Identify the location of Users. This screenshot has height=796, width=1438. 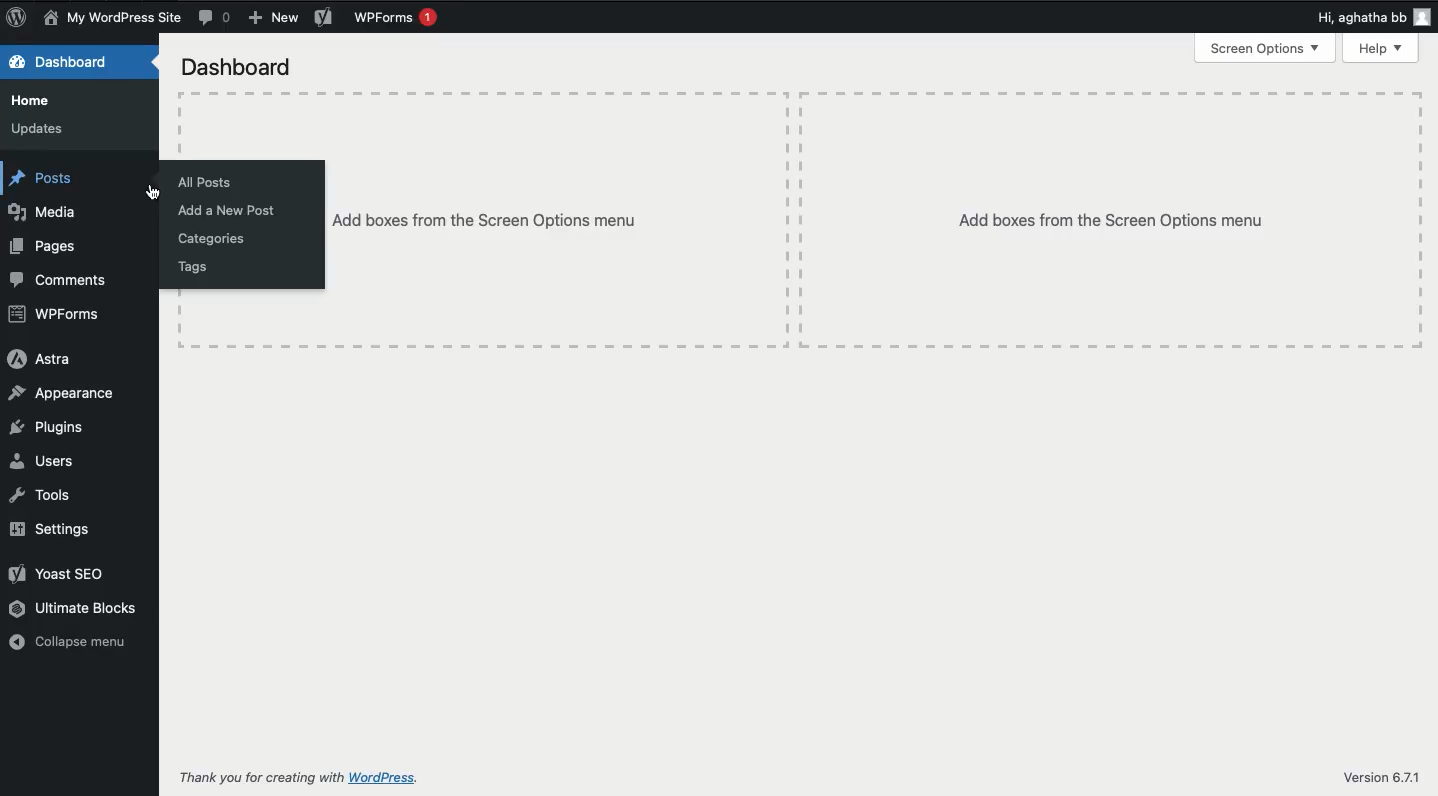
(44, 458).